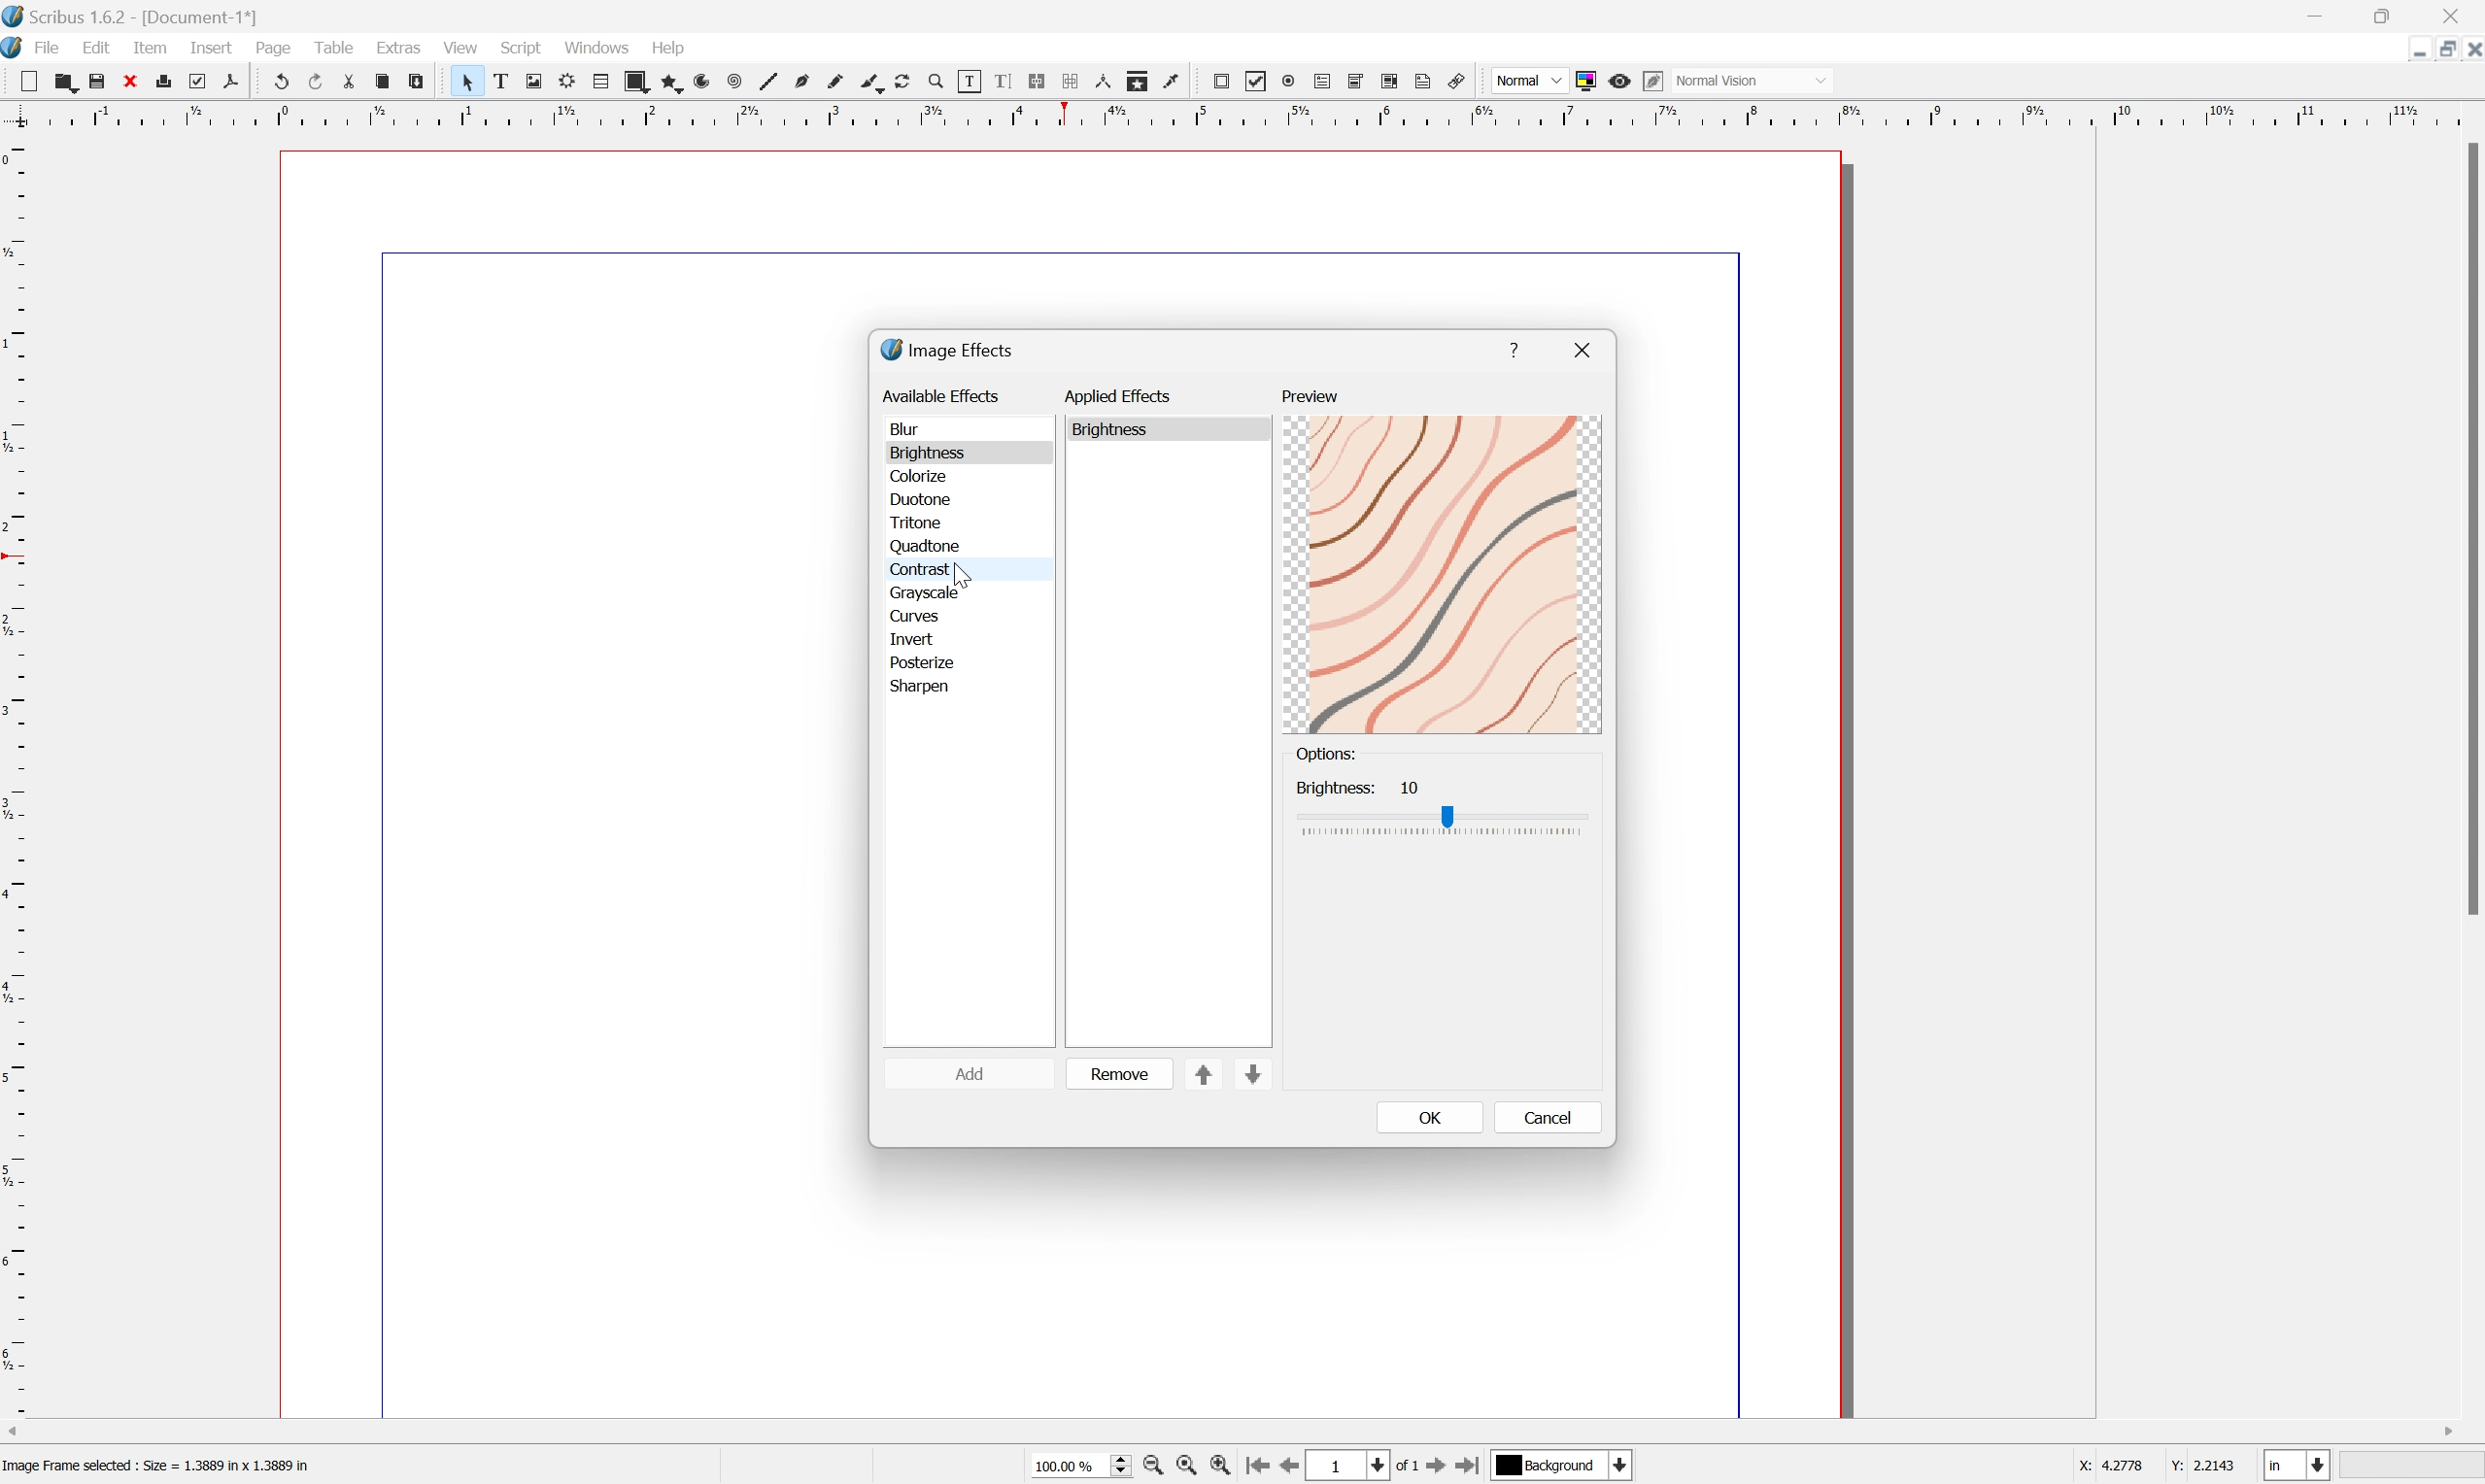  Describe the element at coordinates (2389, 15) in the screenshot. I see `Restore down` at that location.